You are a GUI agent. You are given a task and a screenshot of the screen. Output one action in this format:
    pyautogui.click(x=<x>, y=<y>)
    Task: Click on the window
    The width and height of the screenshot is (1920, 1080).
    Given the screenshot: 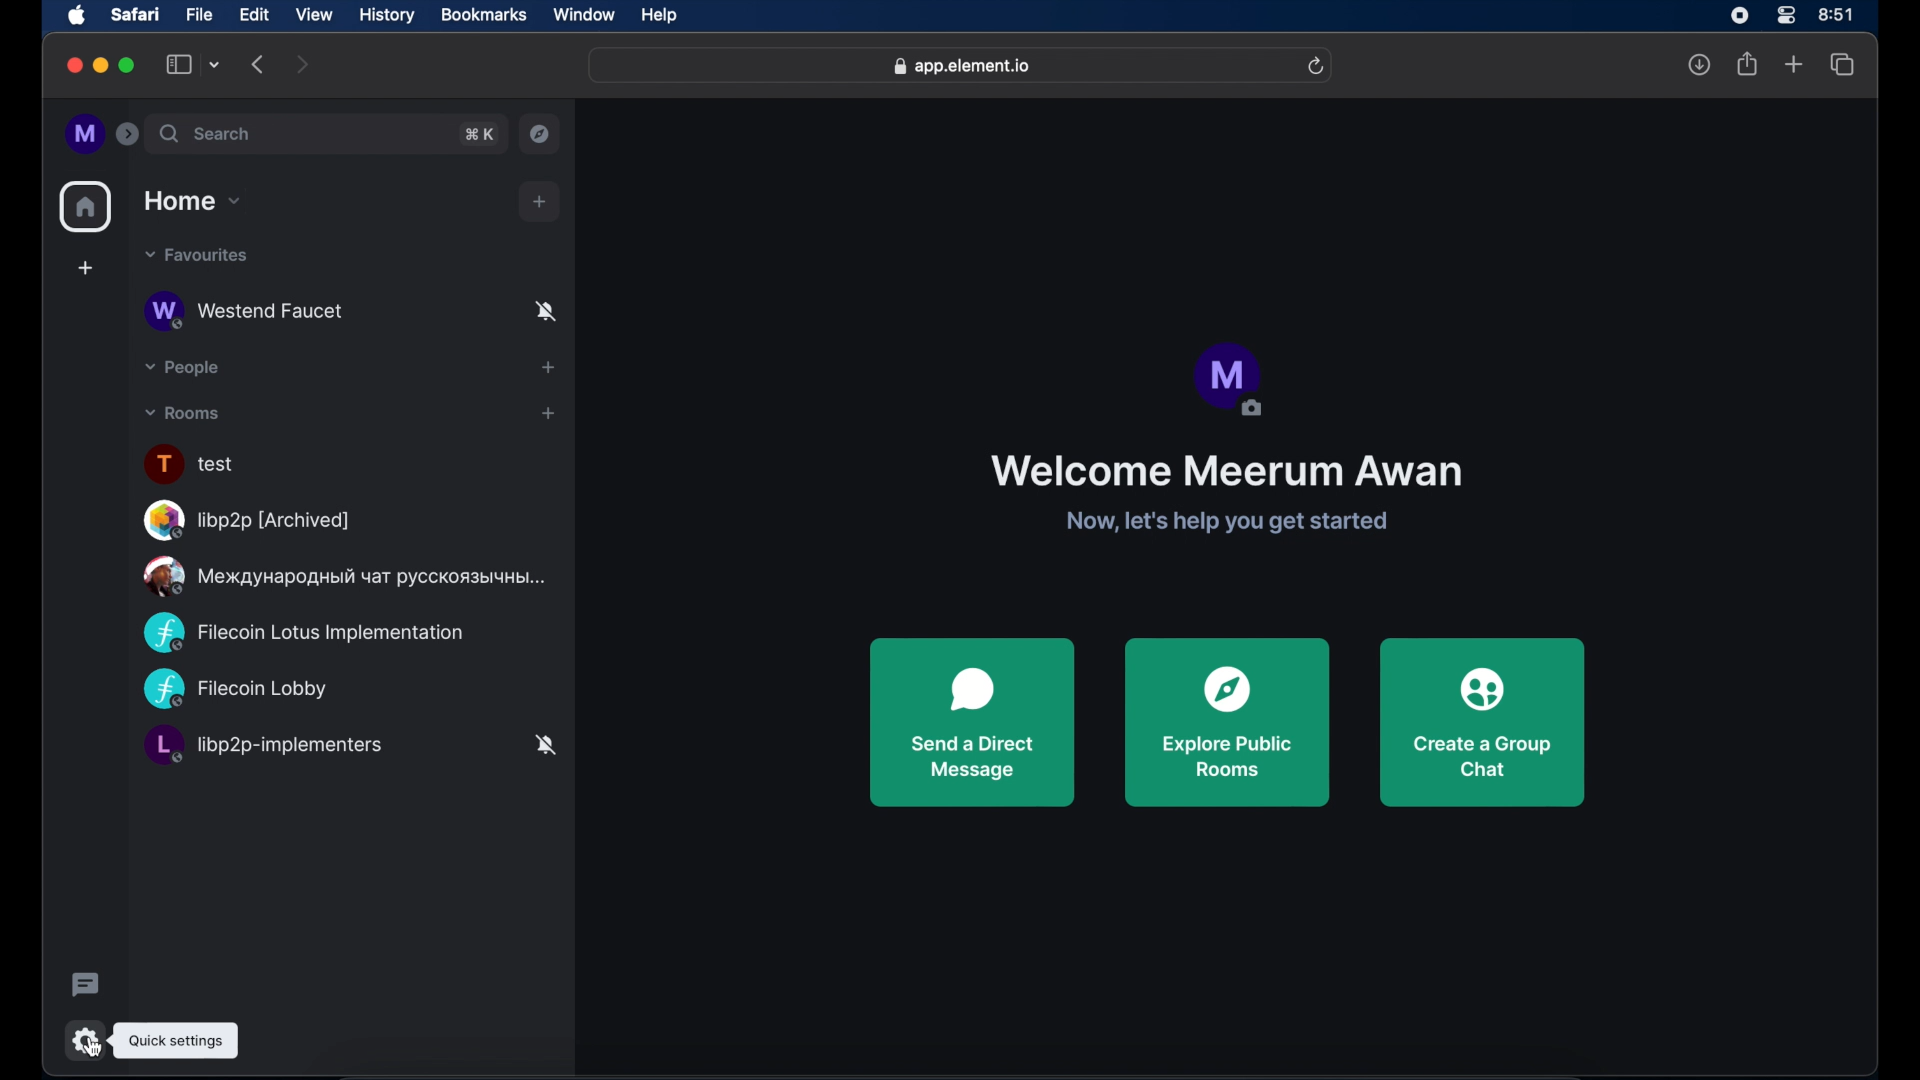 What is the action you would take?
    pyautogui.click(x=584, y=14)
    